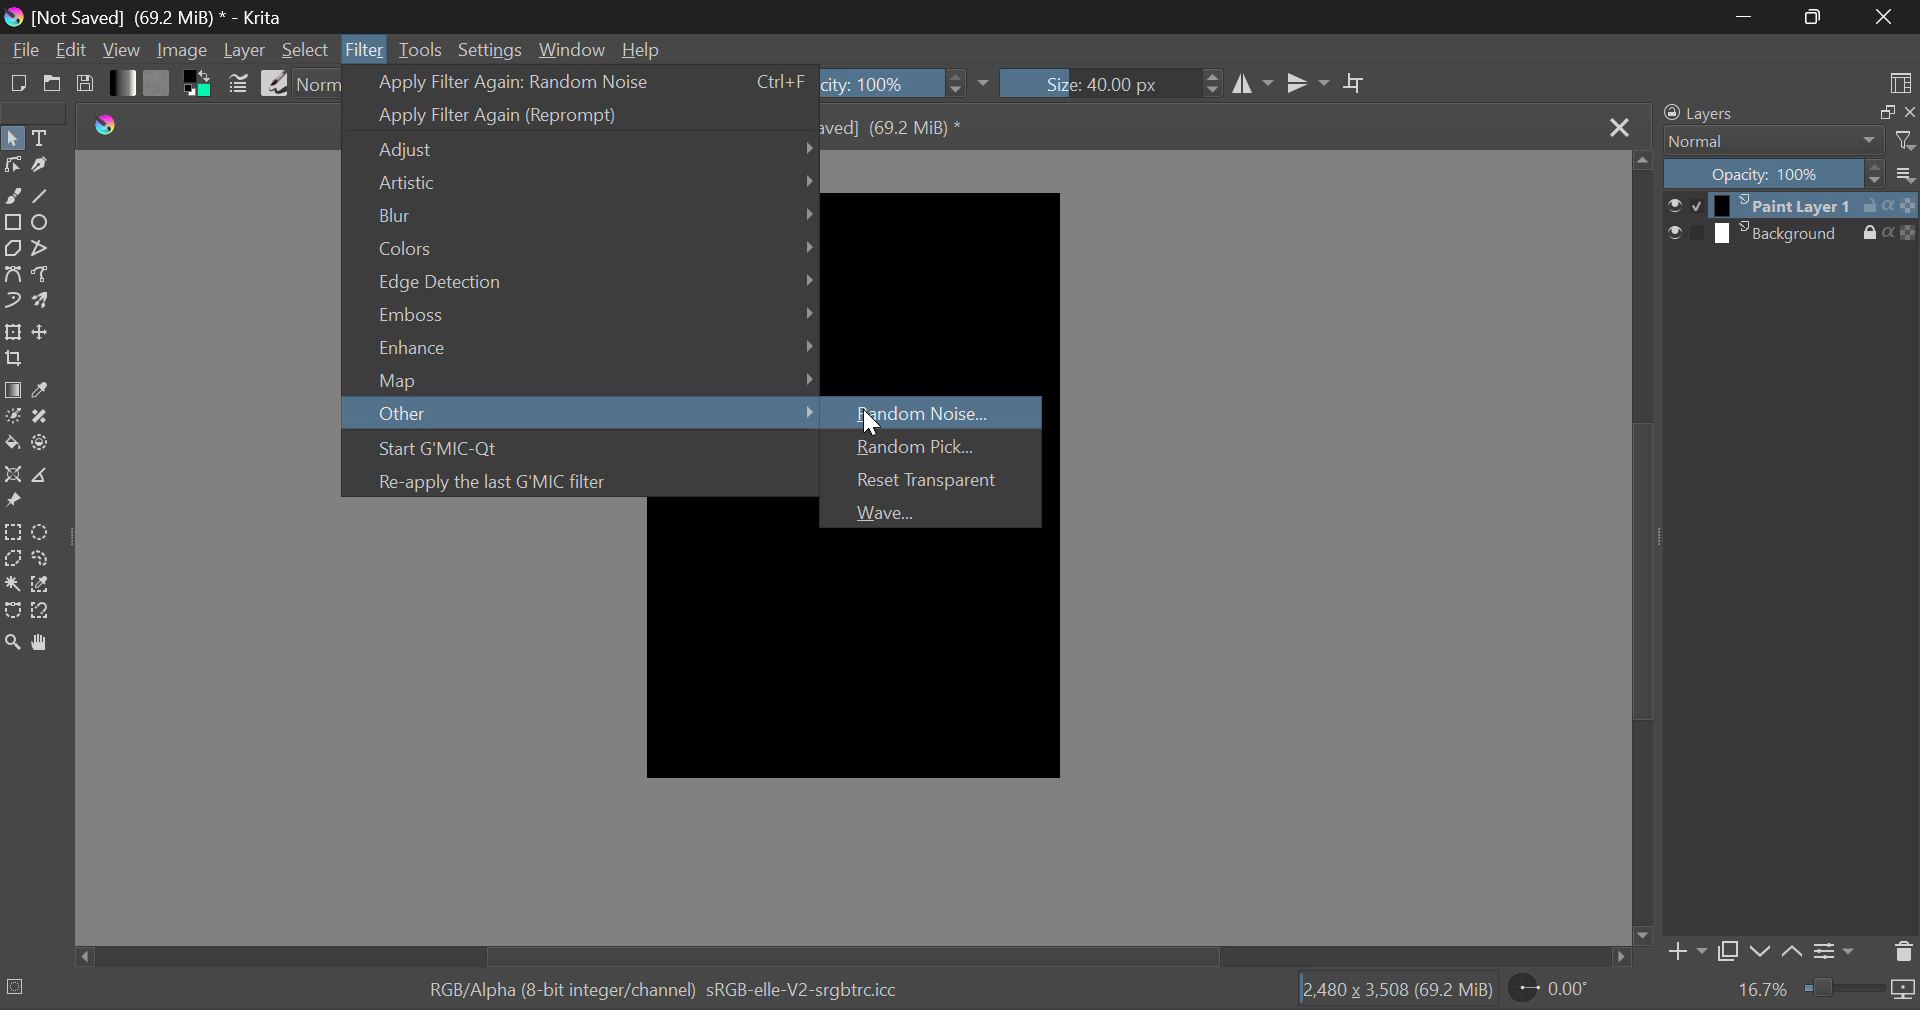 The width and height of the screenshot is (1920, 1010). I want to click on Select, so click(12, 140).